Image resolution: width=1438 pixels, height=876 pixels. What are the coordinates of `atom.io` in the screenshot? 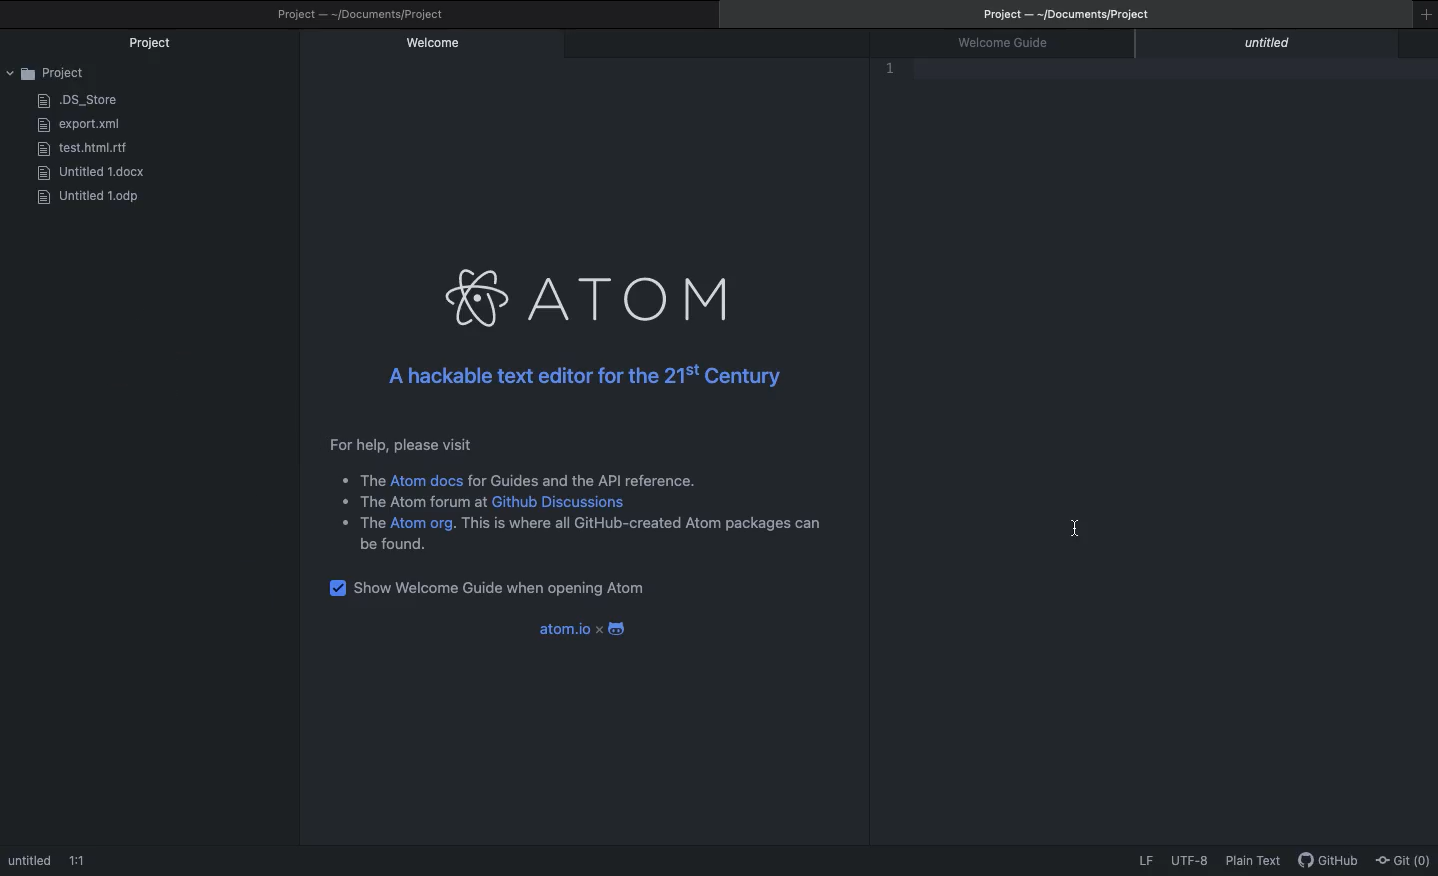 It's located at (581, 630).